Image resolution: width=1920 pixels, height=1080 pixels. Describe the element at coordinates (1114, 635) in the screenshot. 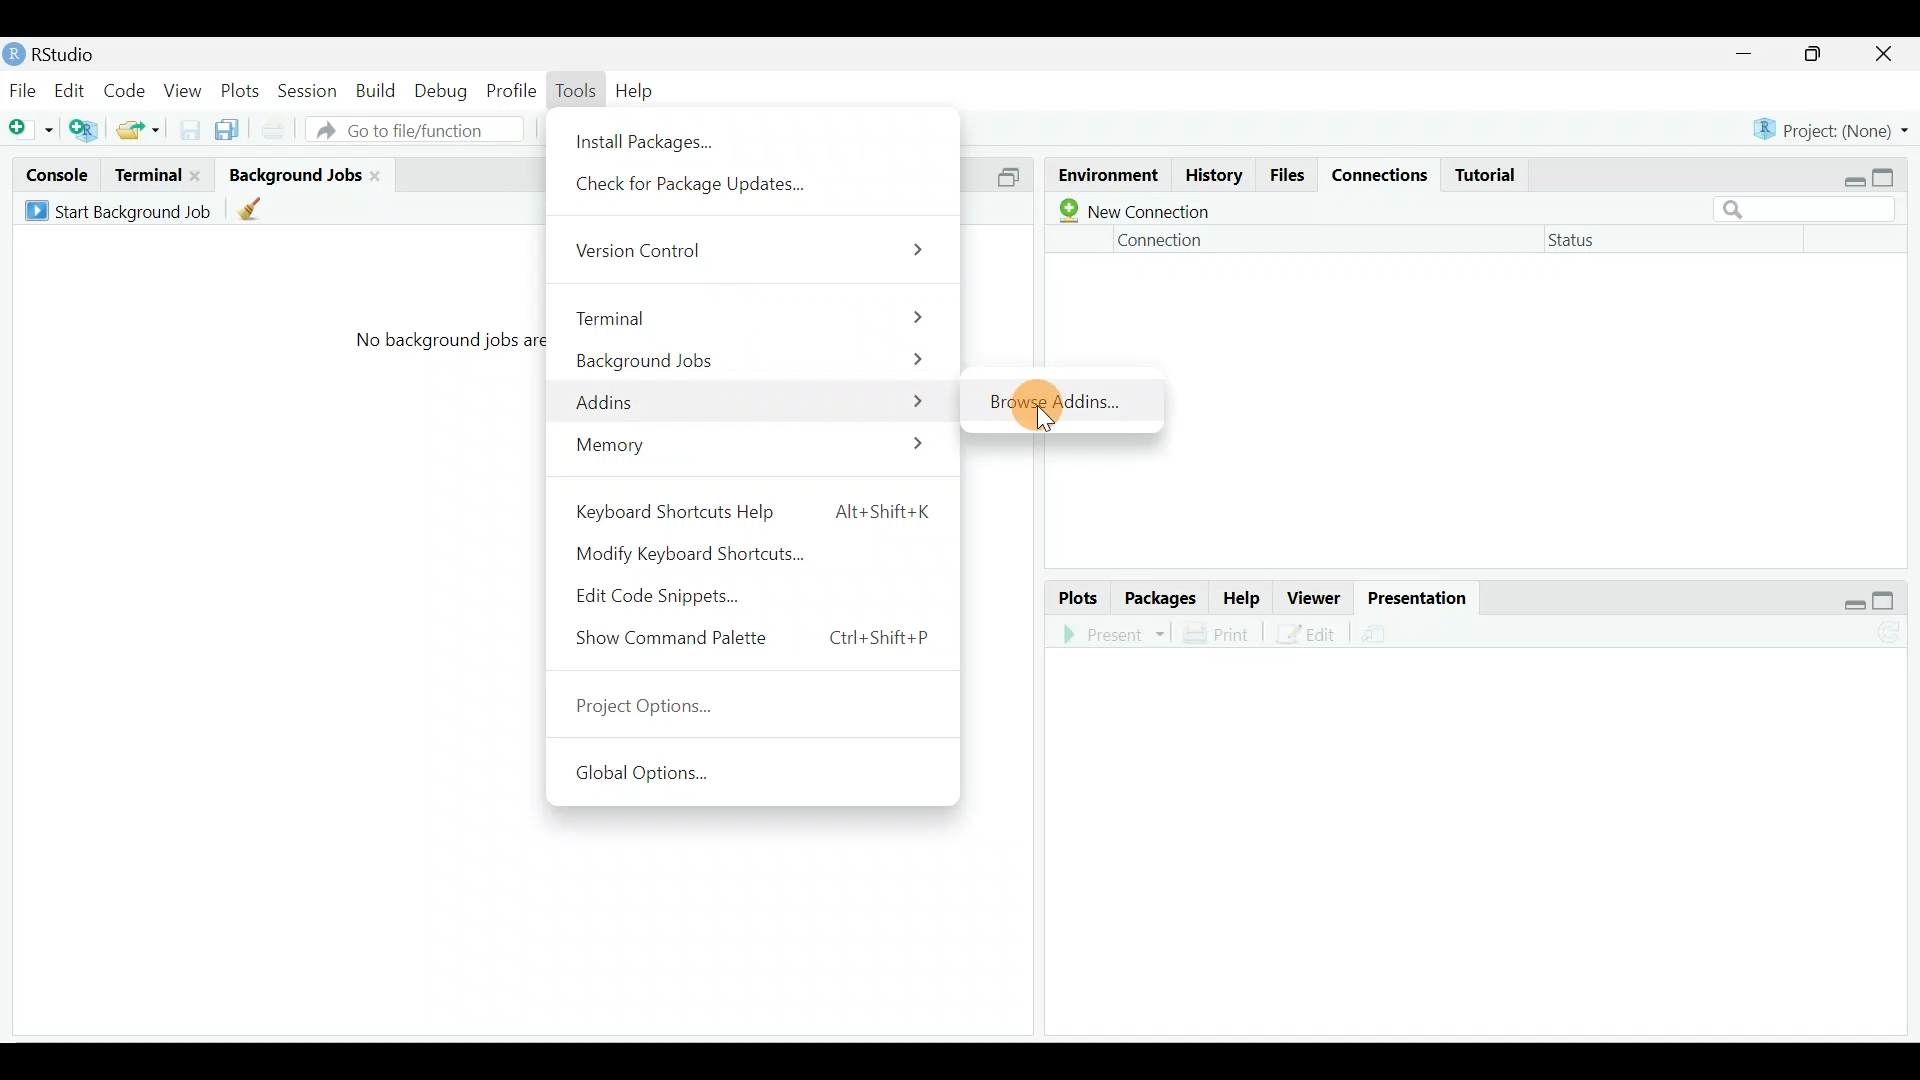

I see `Present in an external web browser` at that location.